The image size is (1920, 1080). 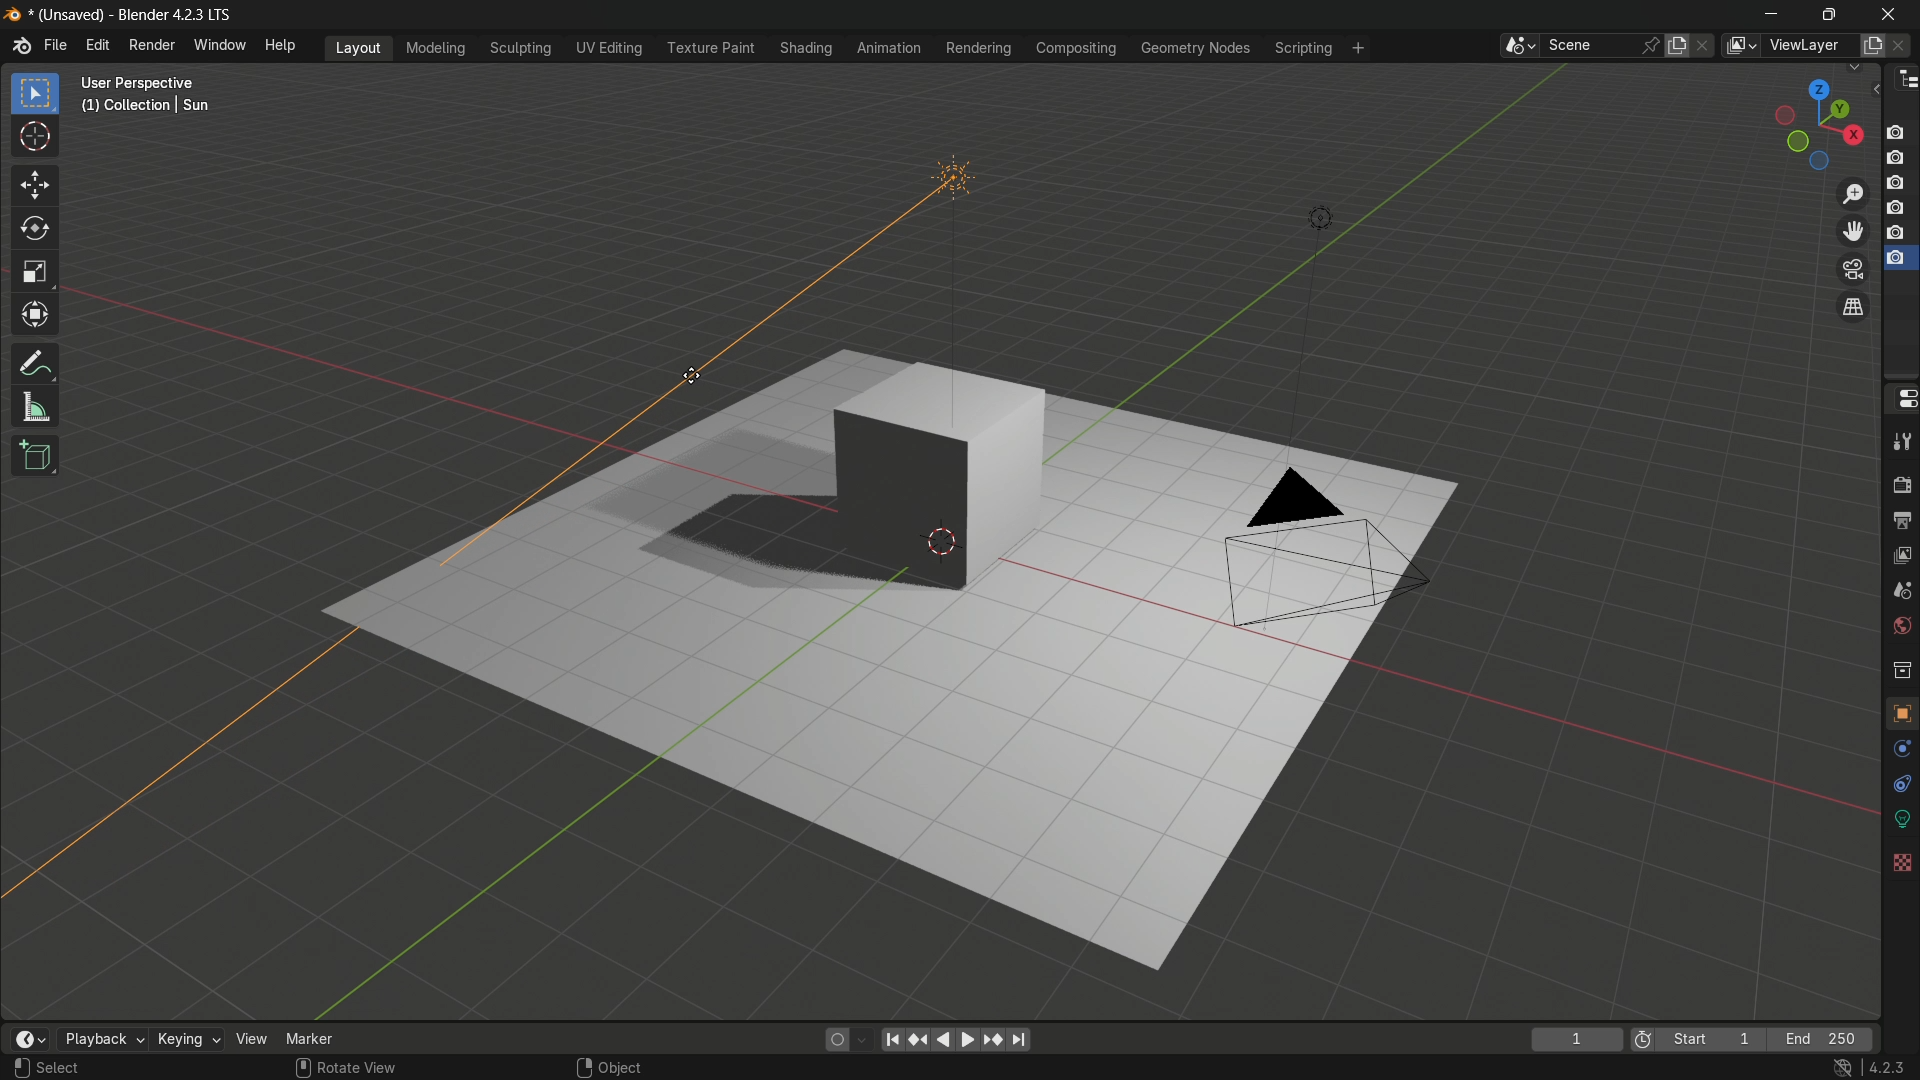 What do you see at coordinates (1019, 1042) in the screenshot?
I see `jump to endpoint` at bounding box center [1019, 1042].